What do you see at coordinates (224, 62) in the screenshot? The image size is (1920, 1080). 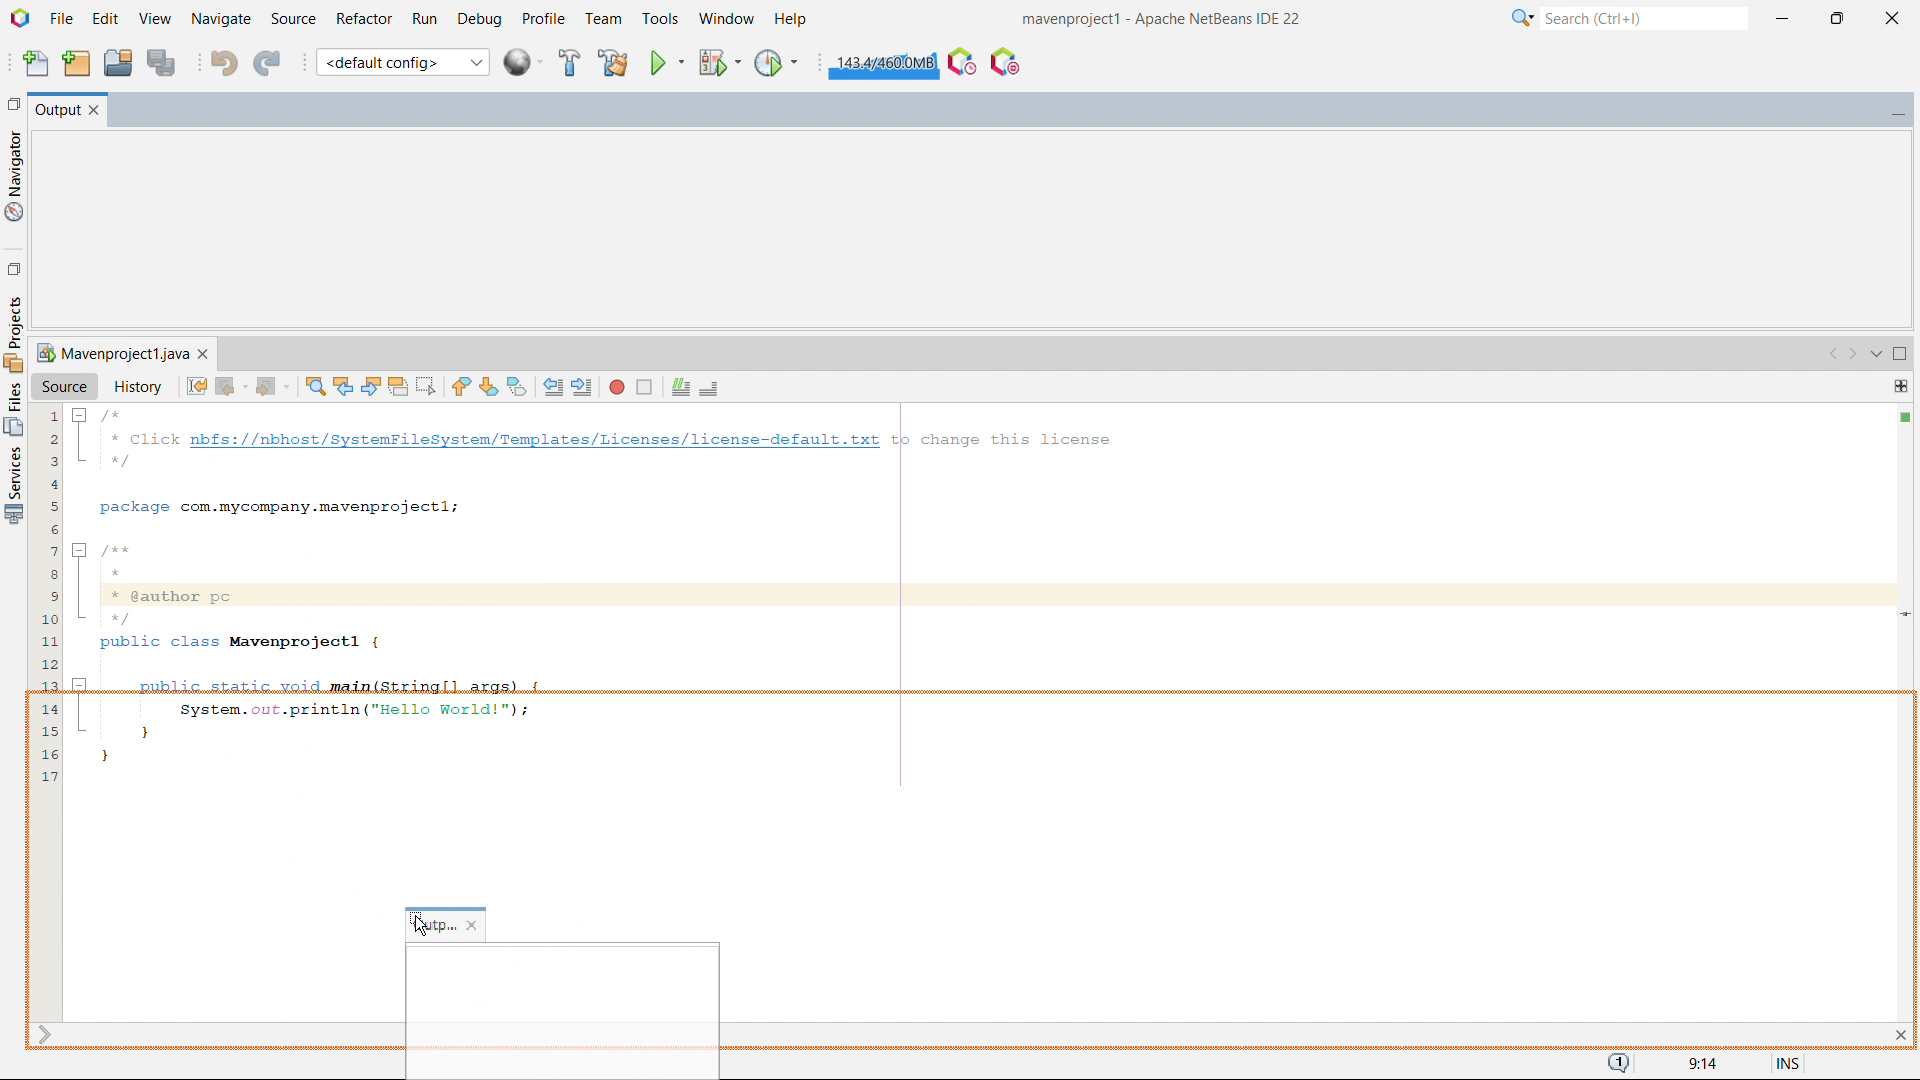 I see `undo` at bounding box center [224, 62].